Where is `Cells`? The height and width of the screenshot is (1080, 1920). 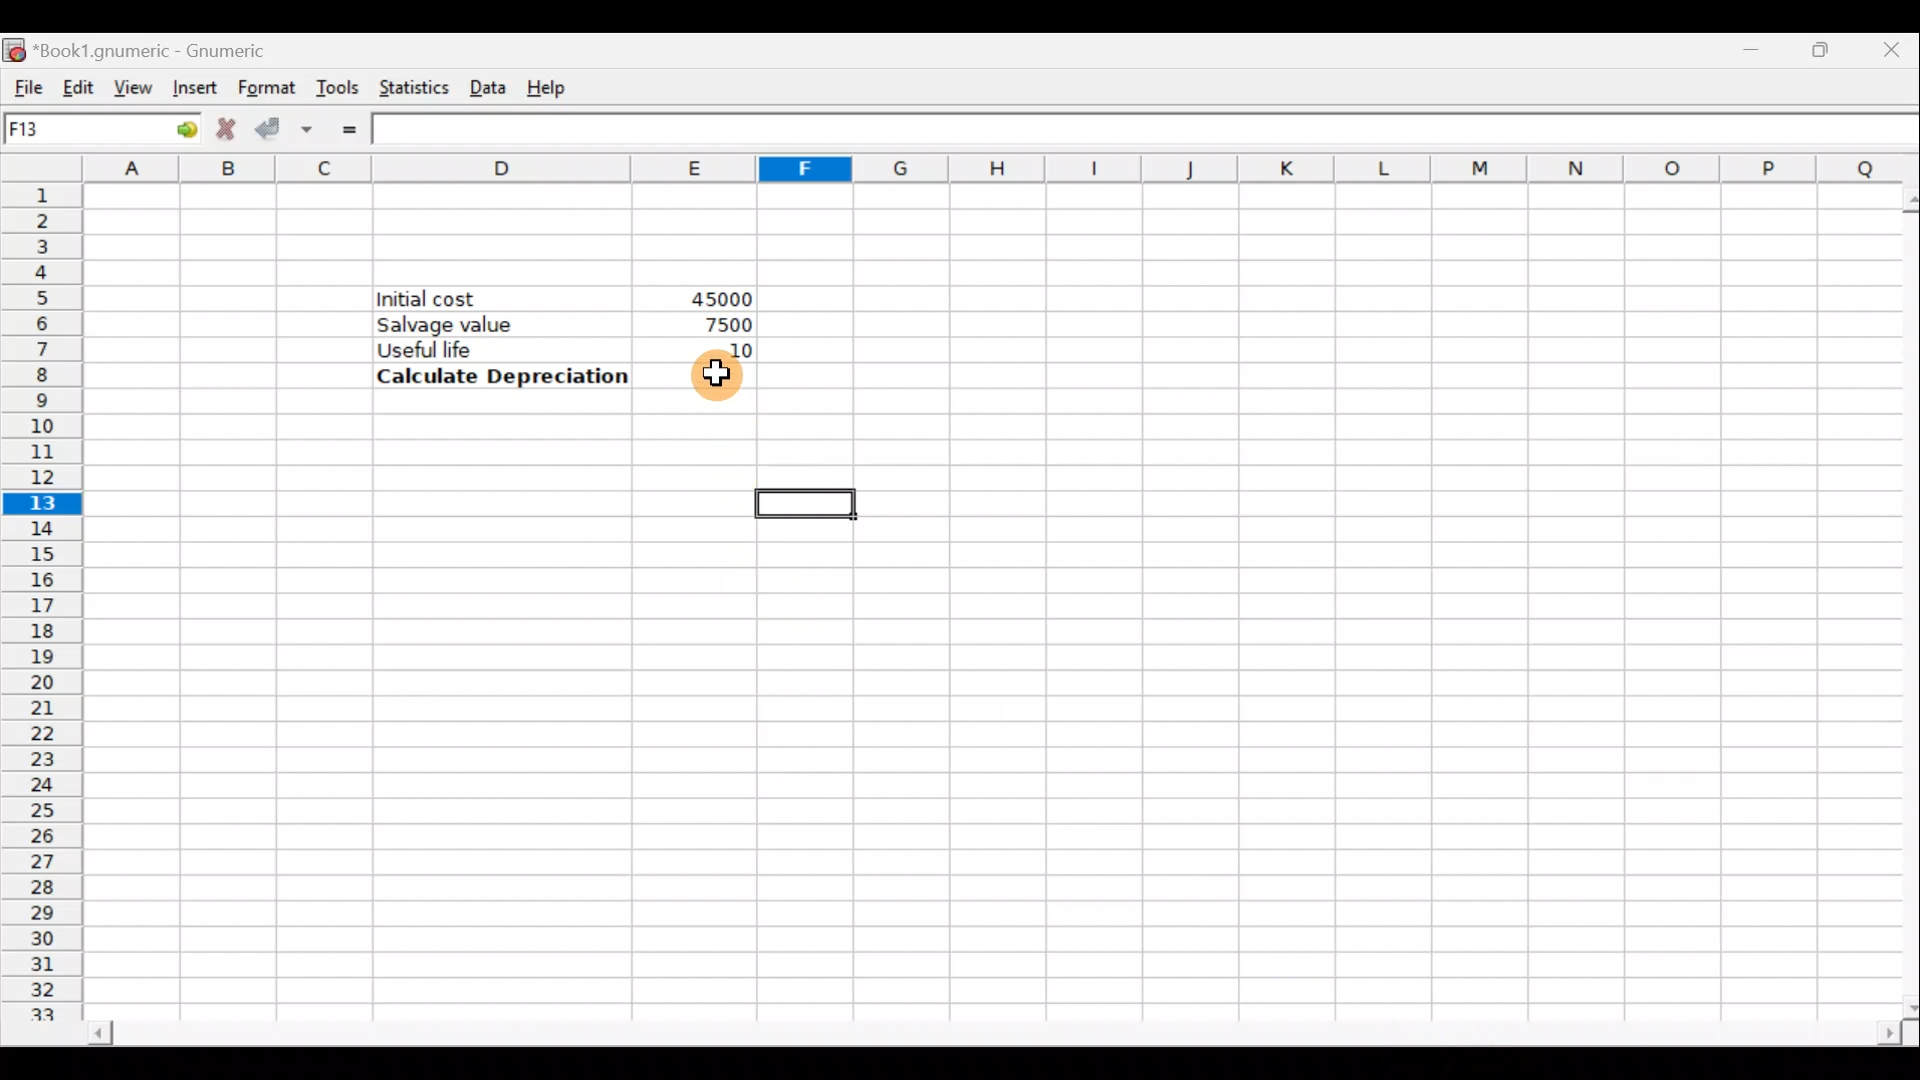
Cells is located at coordinates (985, 710).